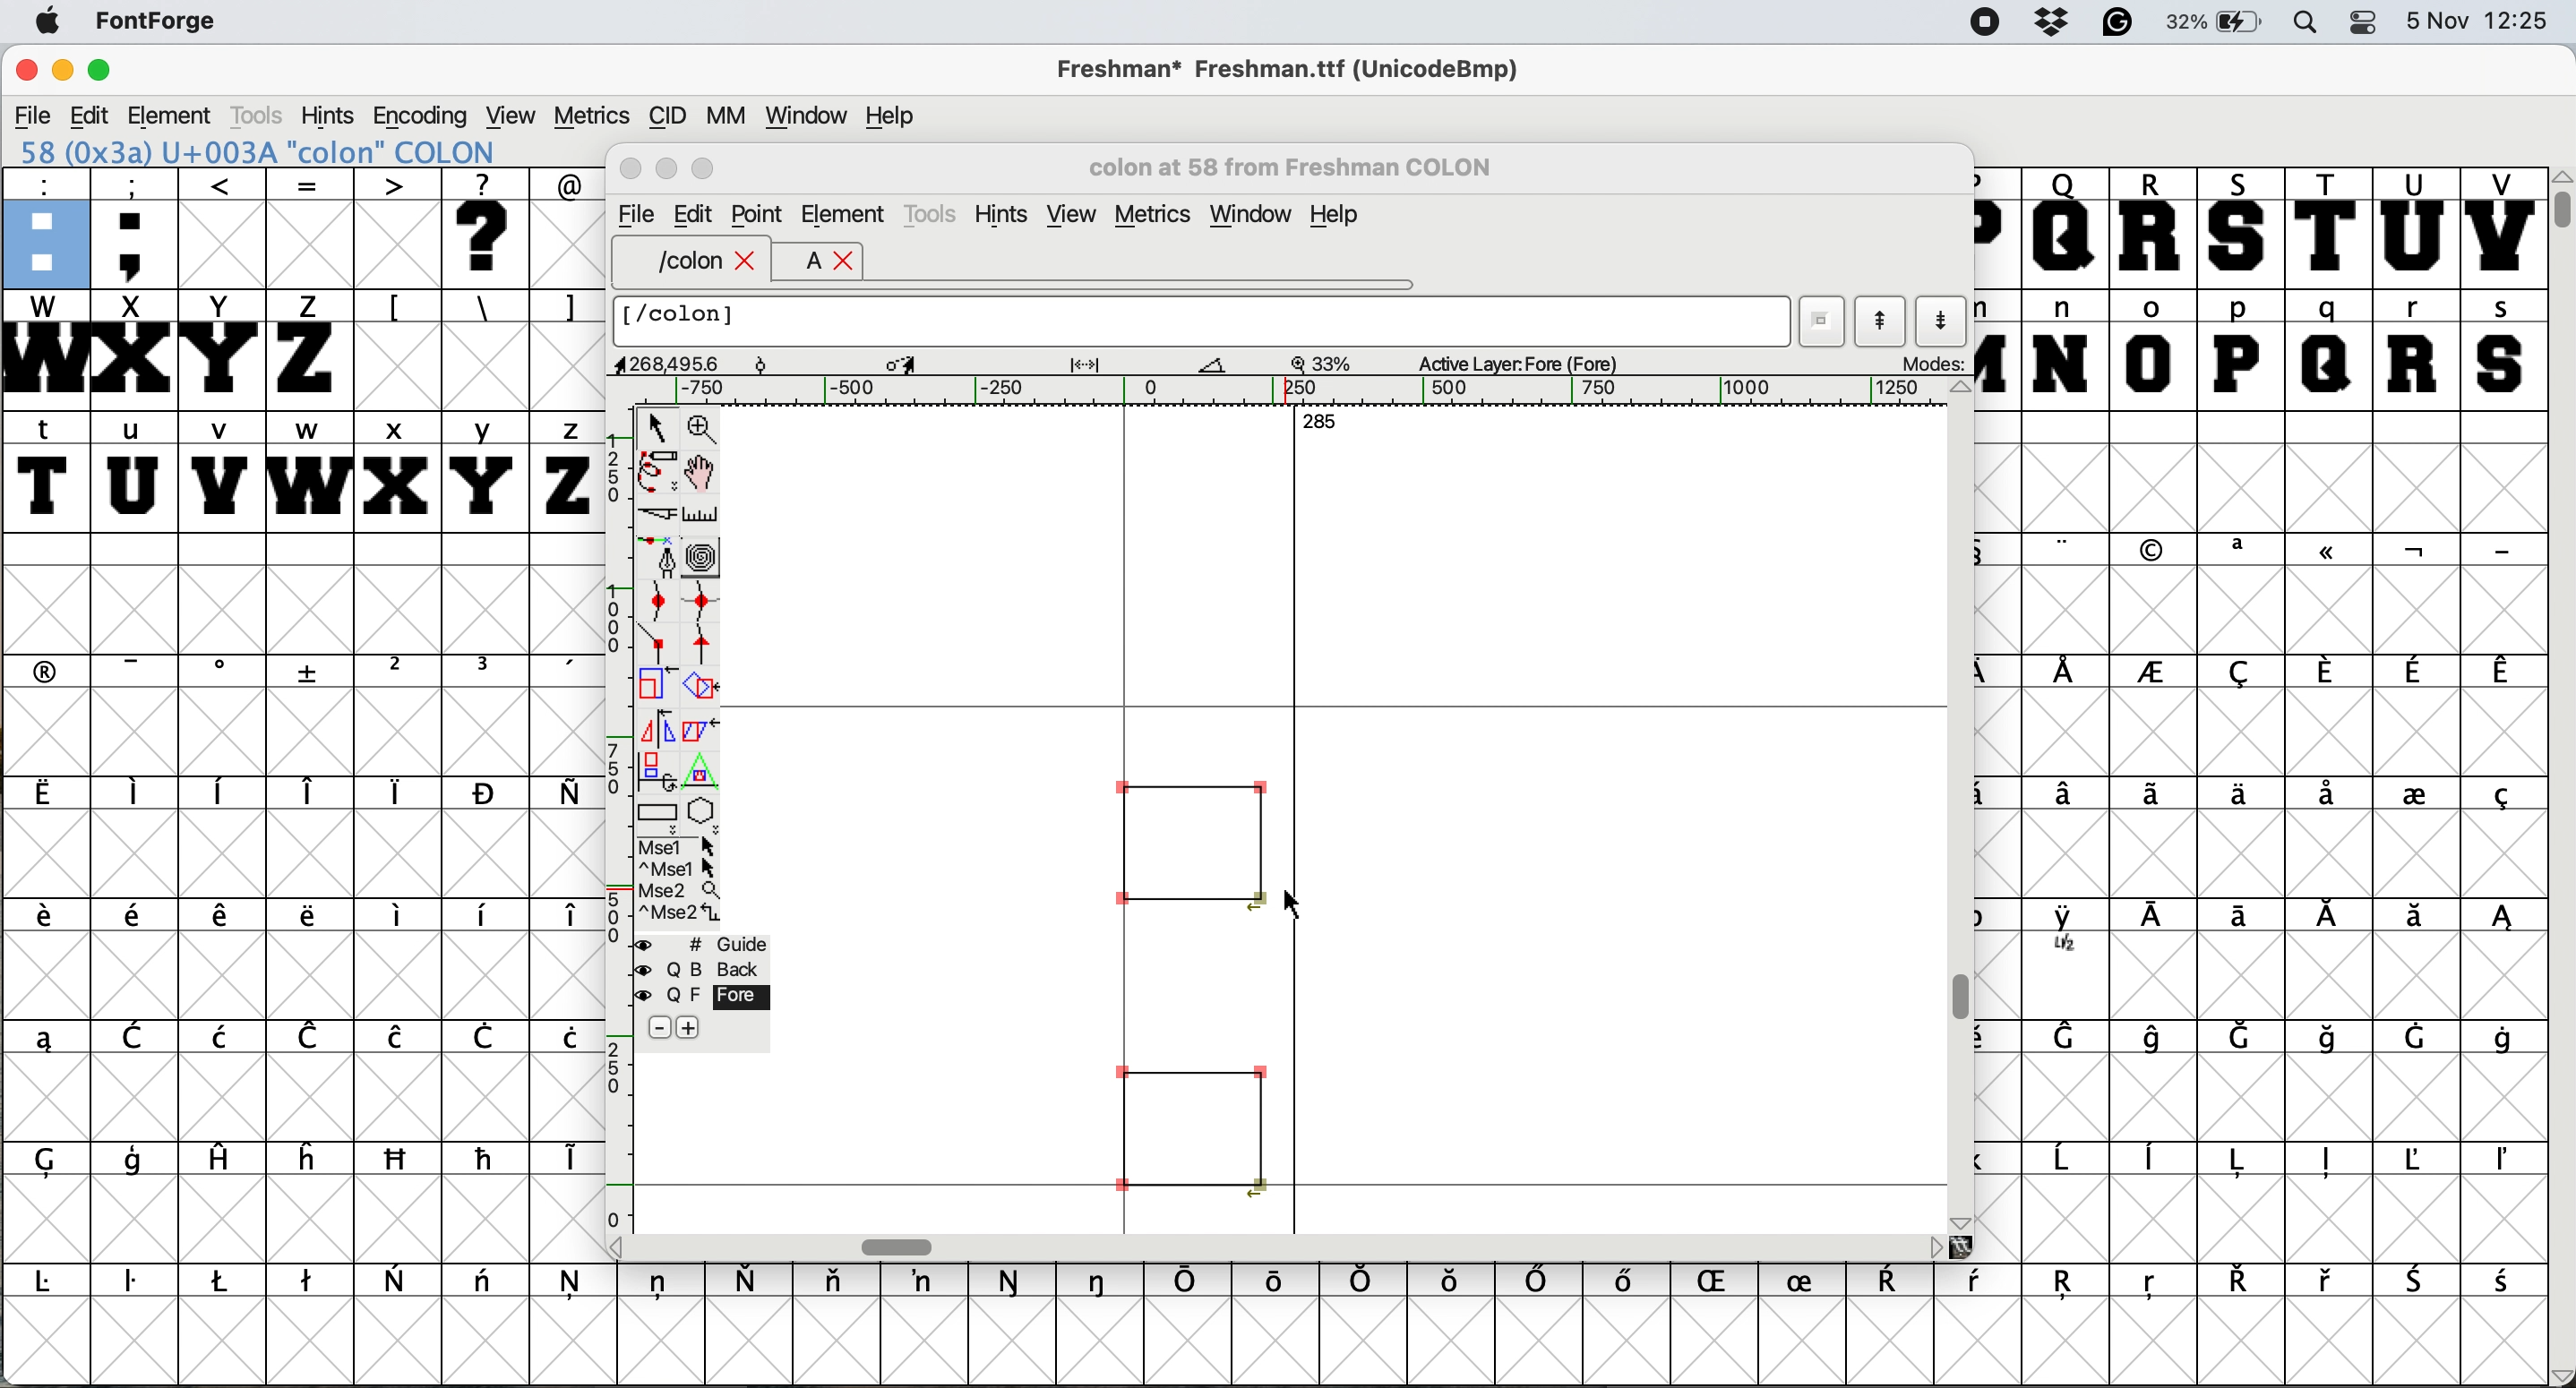 The image size is (2576, 1388). What do you see at coordinates (136, 1164) in the screenshot?
I see `symbol` at bounding box center [136, 1164].